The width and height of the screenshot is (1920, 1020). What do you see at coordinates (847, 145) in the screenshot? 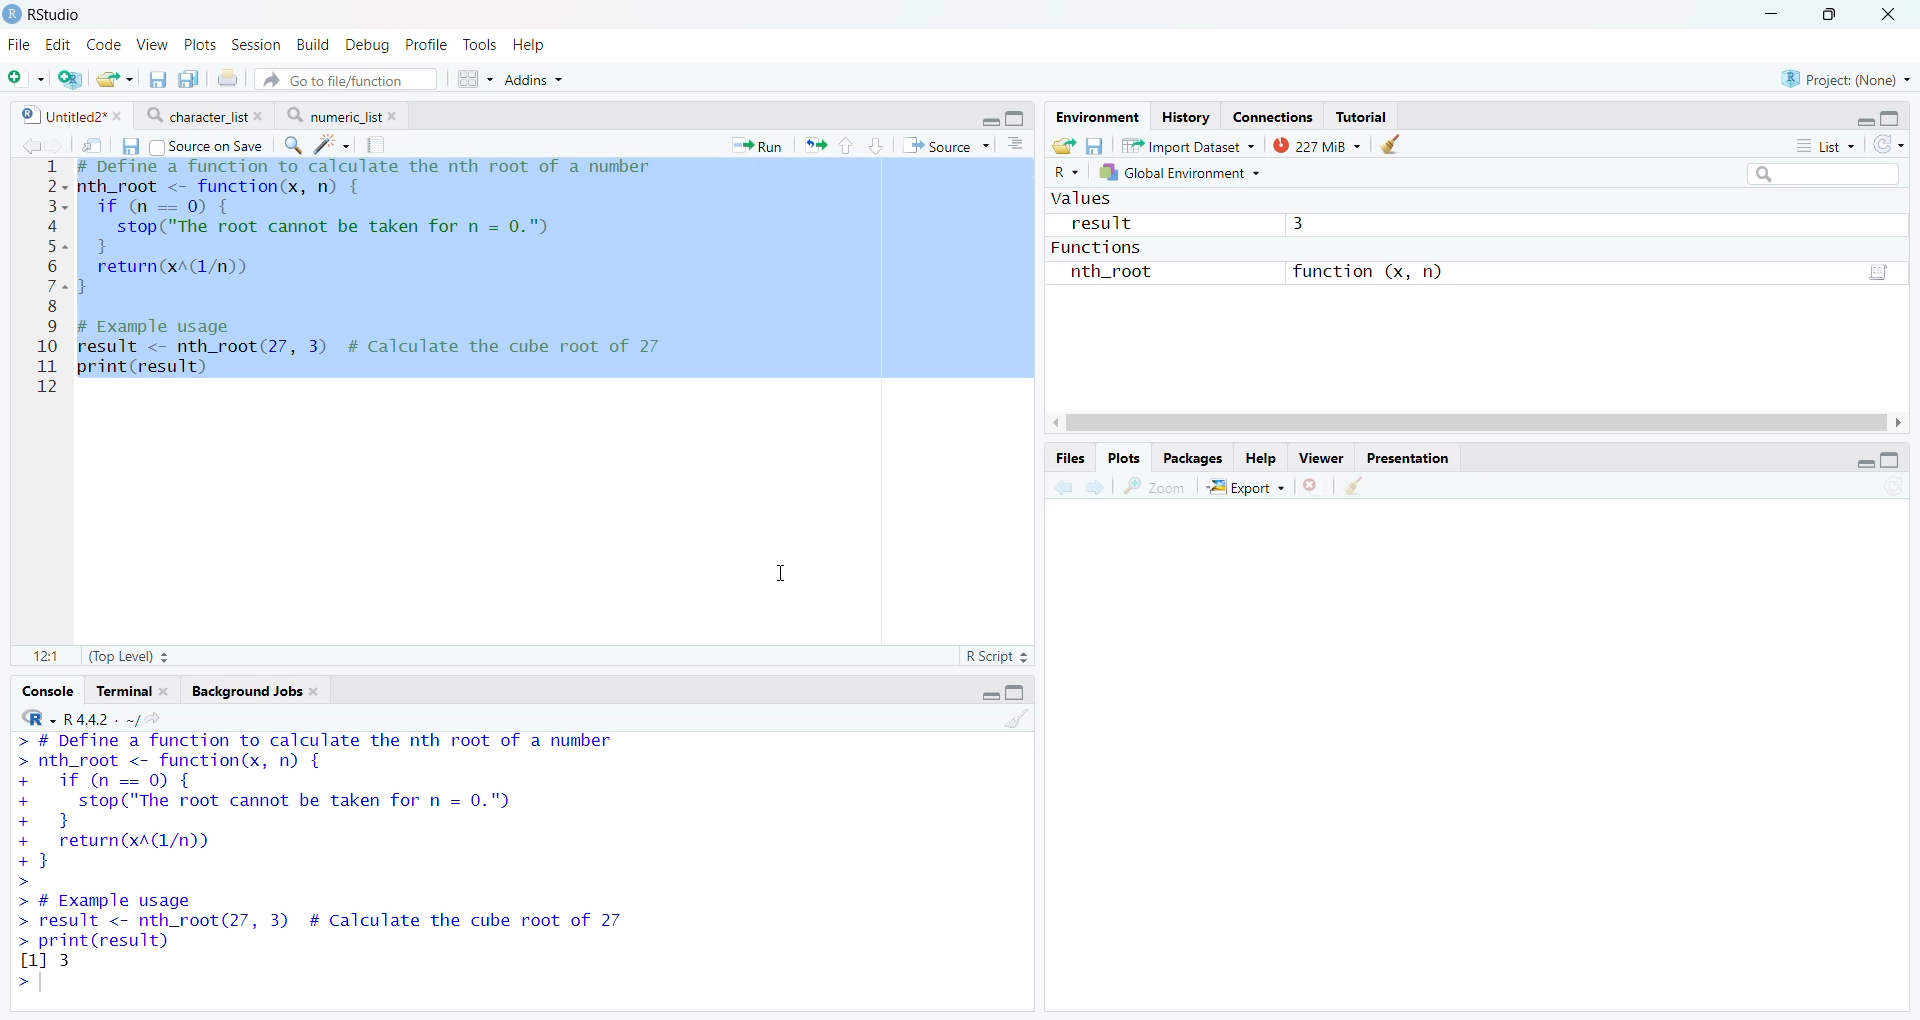
I see `Go to previous section` at bounding box center [847, 145].